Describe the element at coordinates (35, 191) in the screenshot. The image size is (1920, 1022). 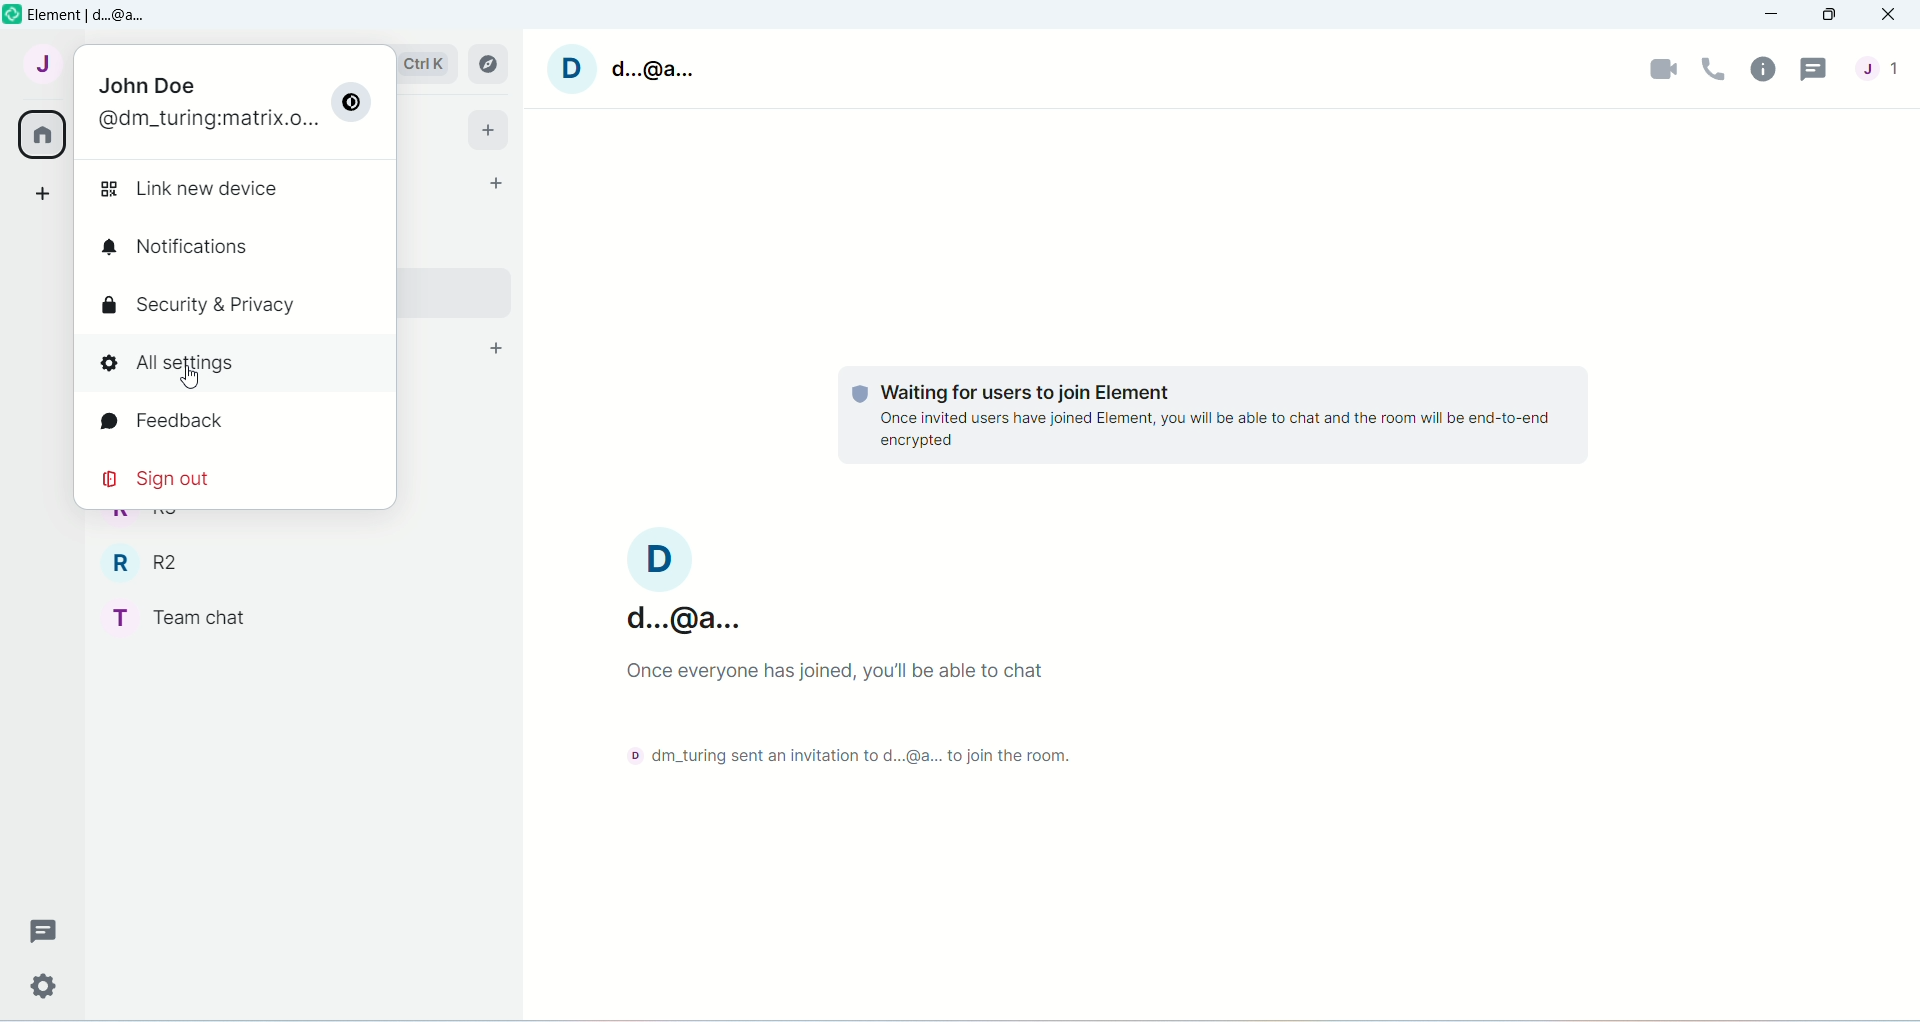
I see `Create a space` at that location.